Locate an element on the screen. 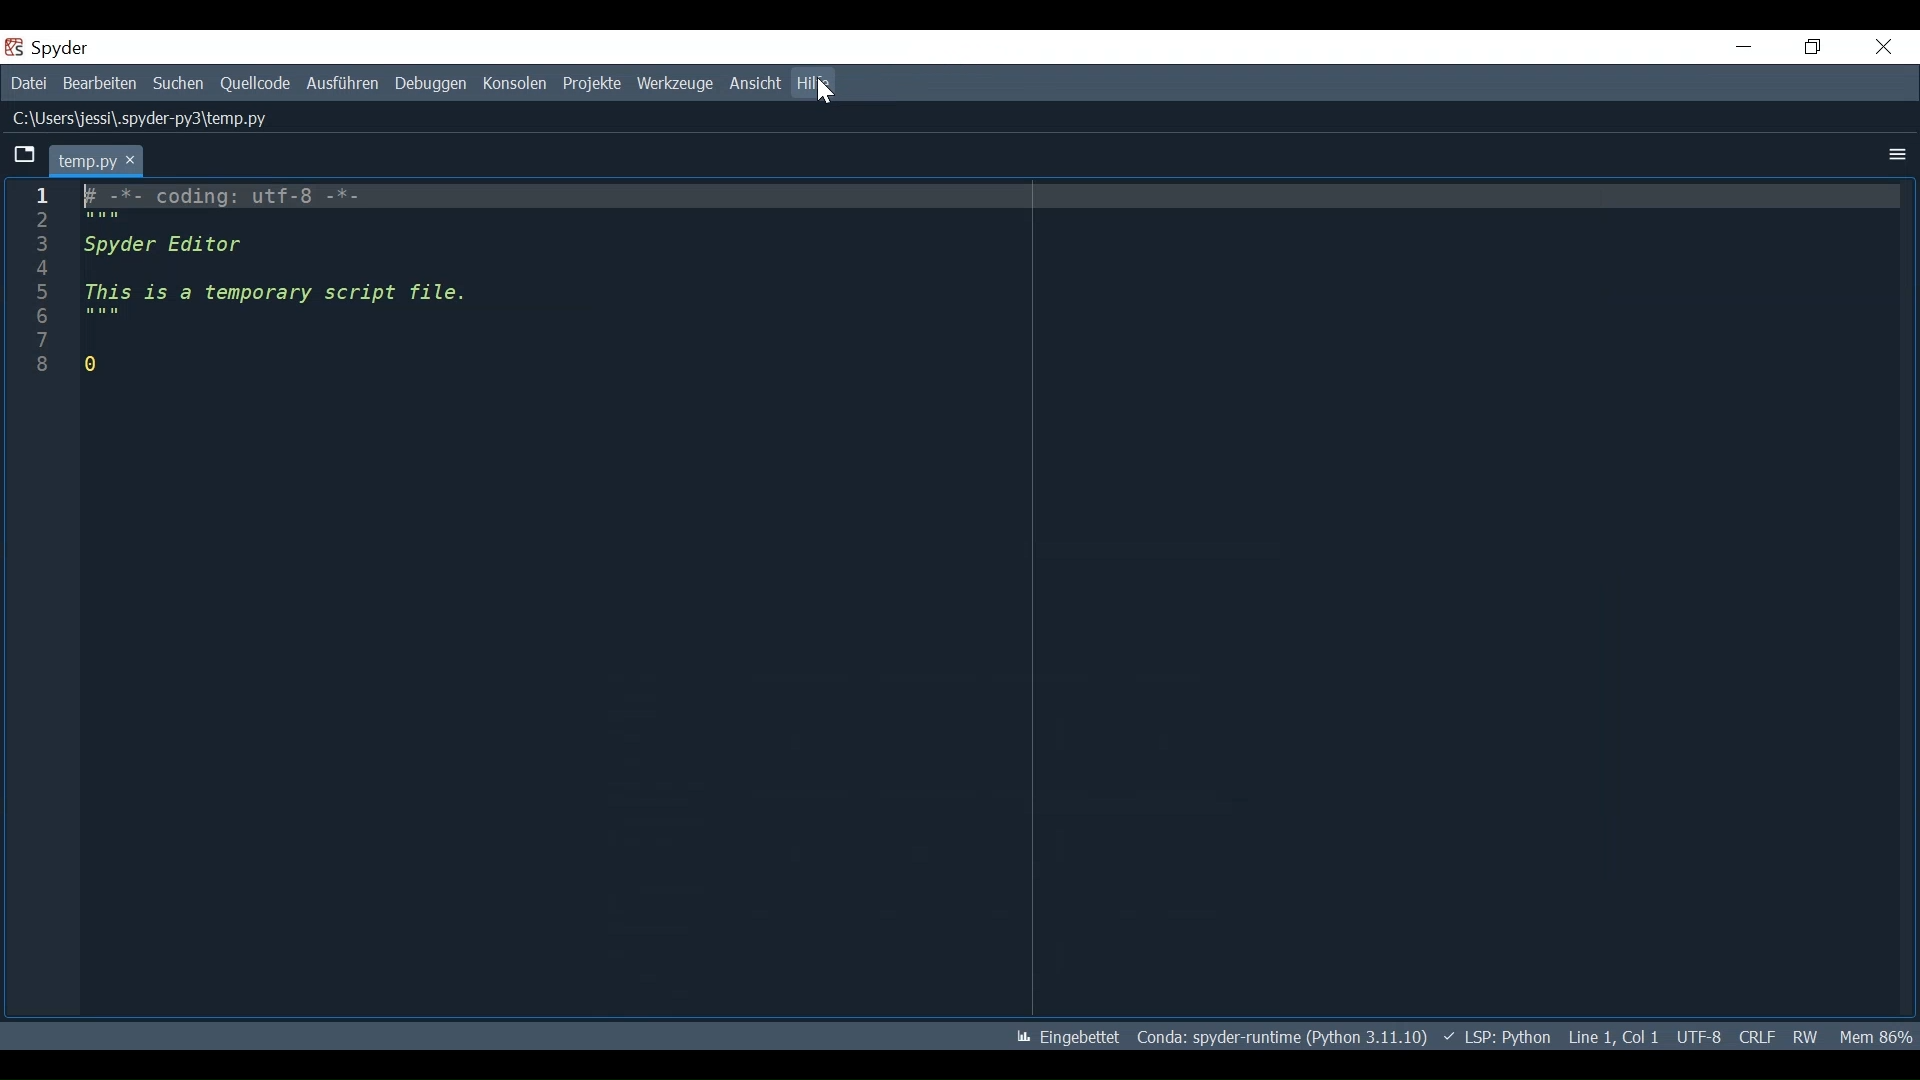 This screenshot has height=1080, width=1920. Browse Tab is located at coordinates (23, 157).